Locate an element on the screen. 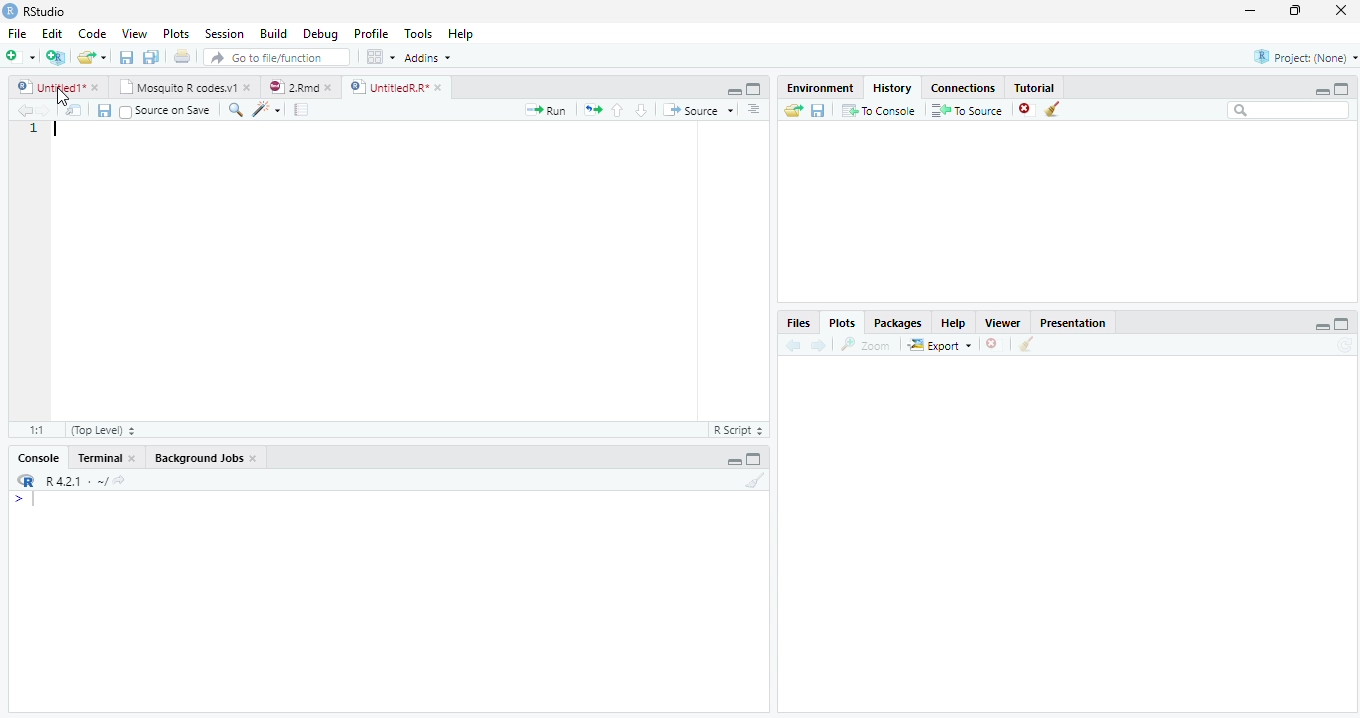  Viewer is located at coordinates (1008, 324).